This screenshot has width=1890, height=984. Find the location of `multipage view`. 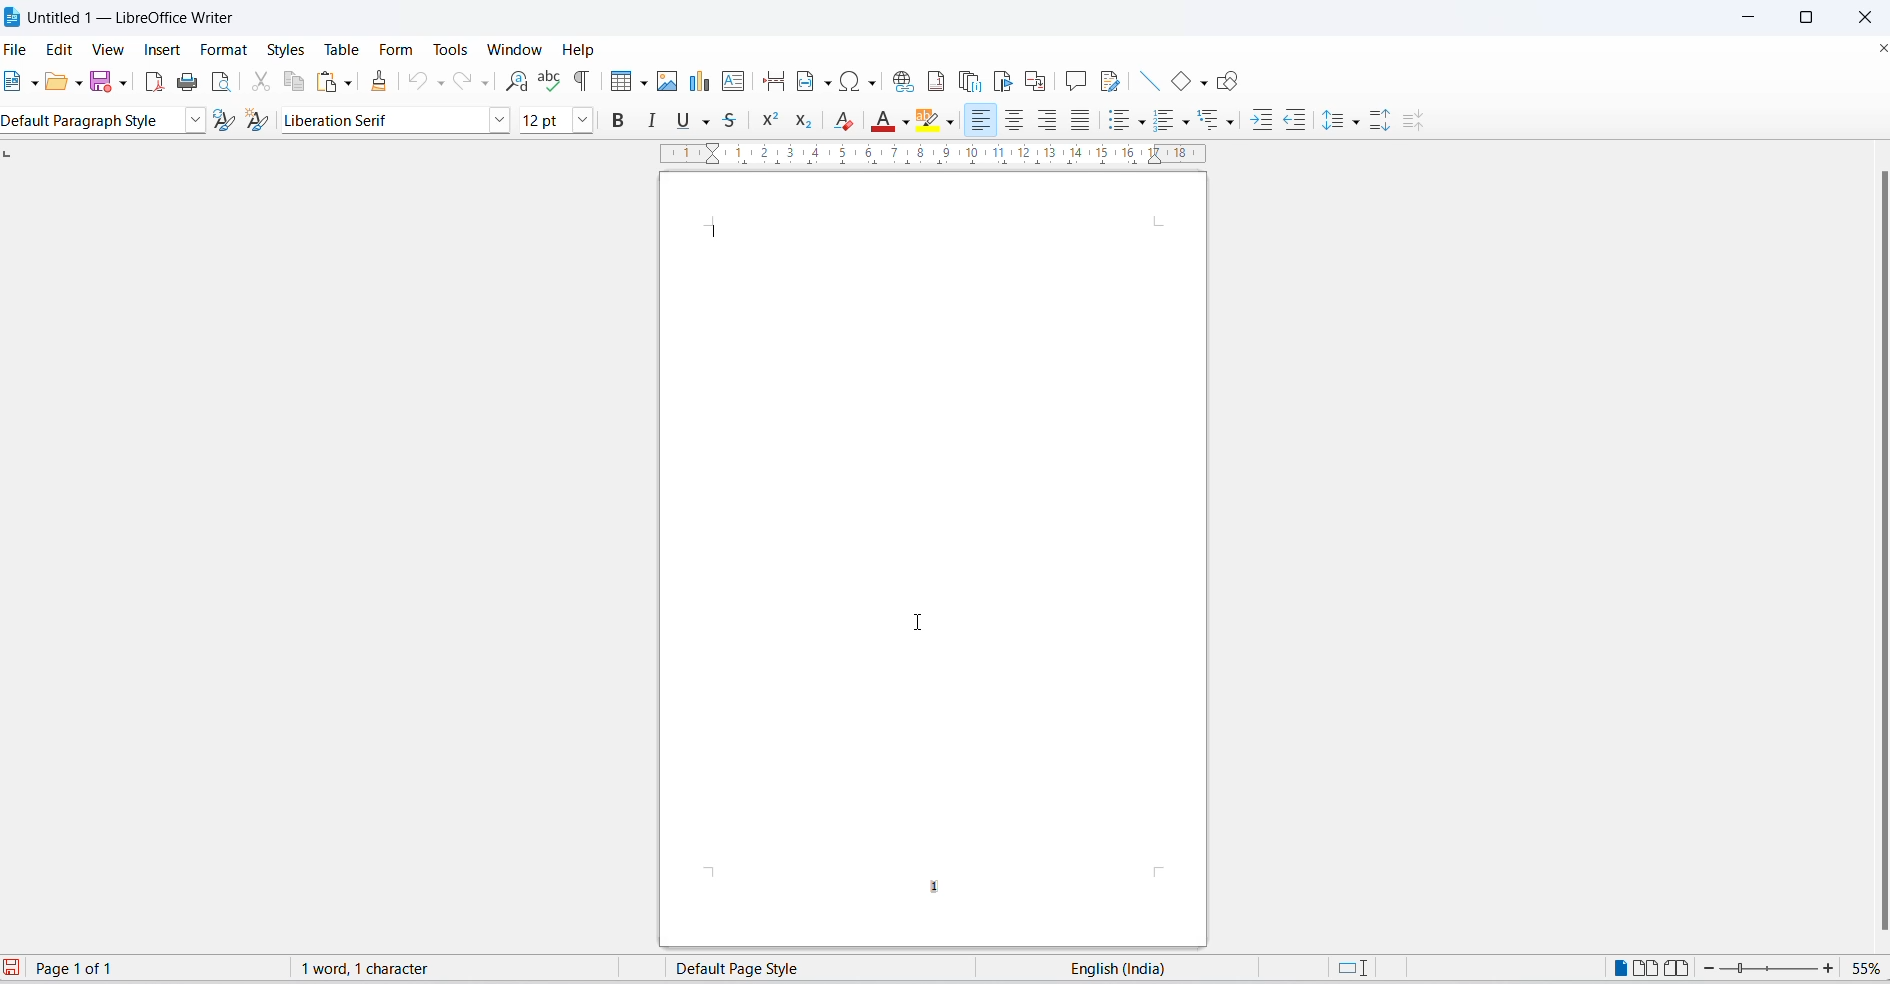

multipage view is located at coordinates (1647, 969).